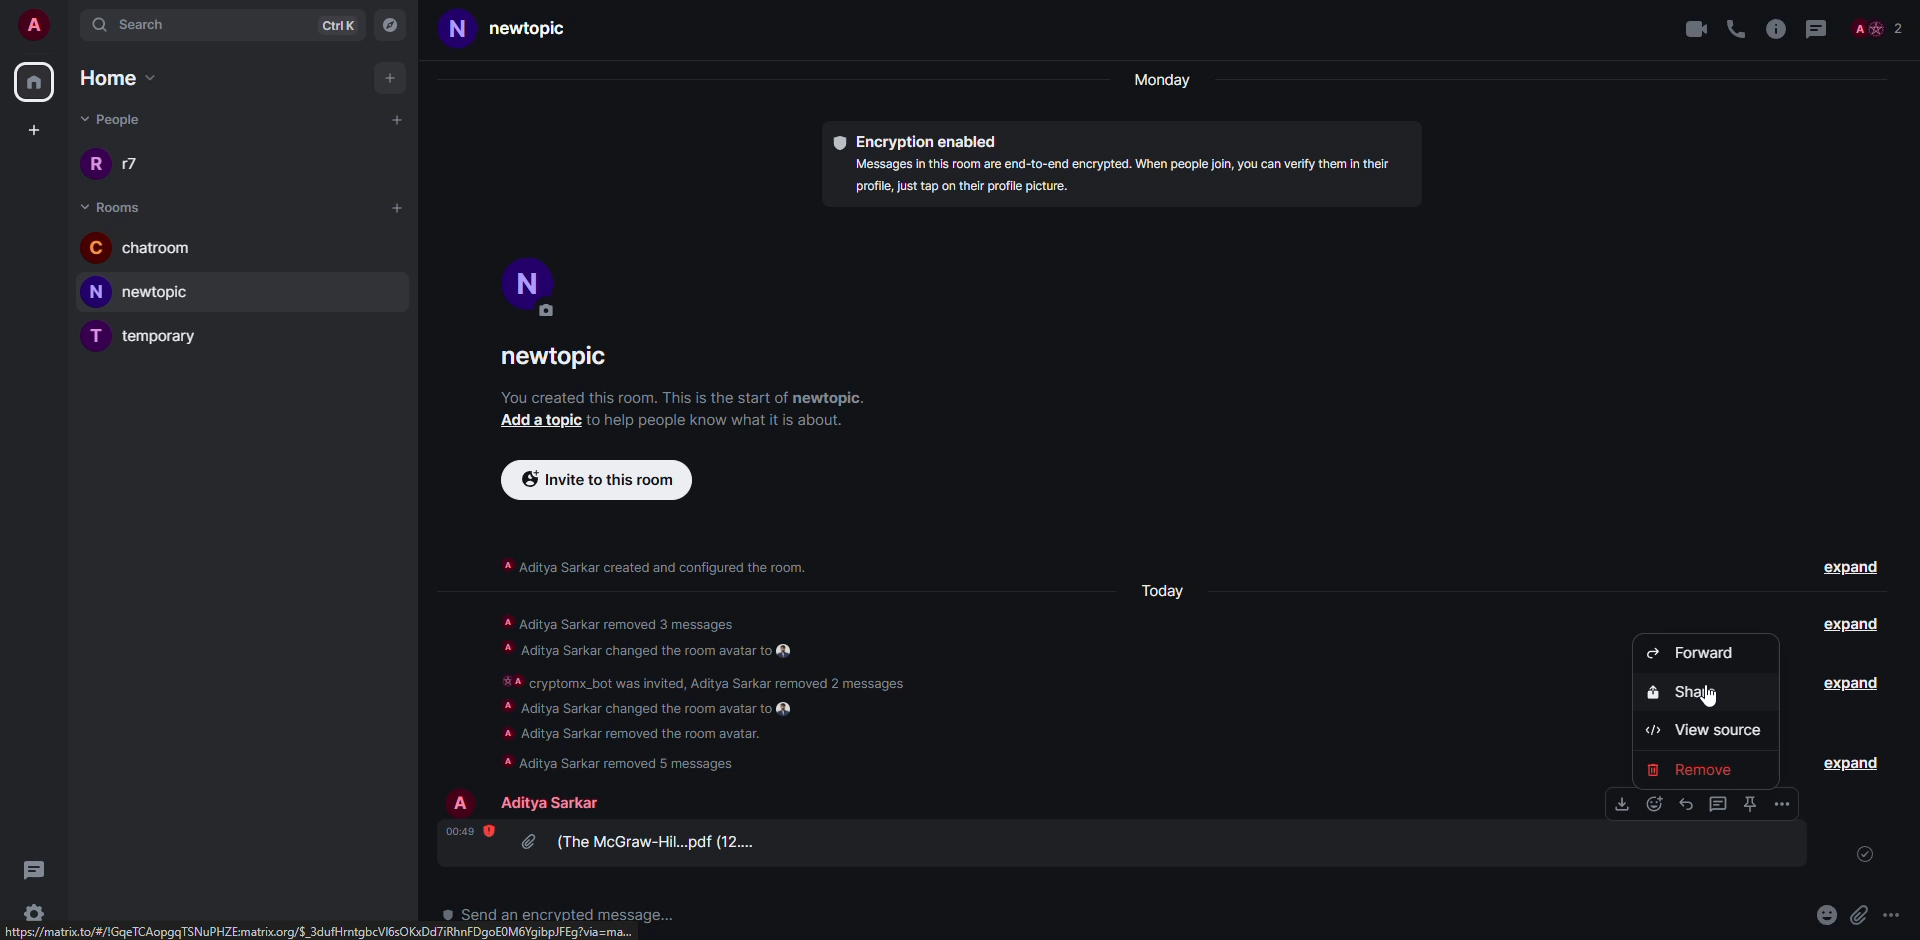 Image resolution: width=1920 pixels, height=940 pixels. What do you see at coordinates (1859, 914) in the screenshot?
I see `attach` at bounding box center [1859, 914].